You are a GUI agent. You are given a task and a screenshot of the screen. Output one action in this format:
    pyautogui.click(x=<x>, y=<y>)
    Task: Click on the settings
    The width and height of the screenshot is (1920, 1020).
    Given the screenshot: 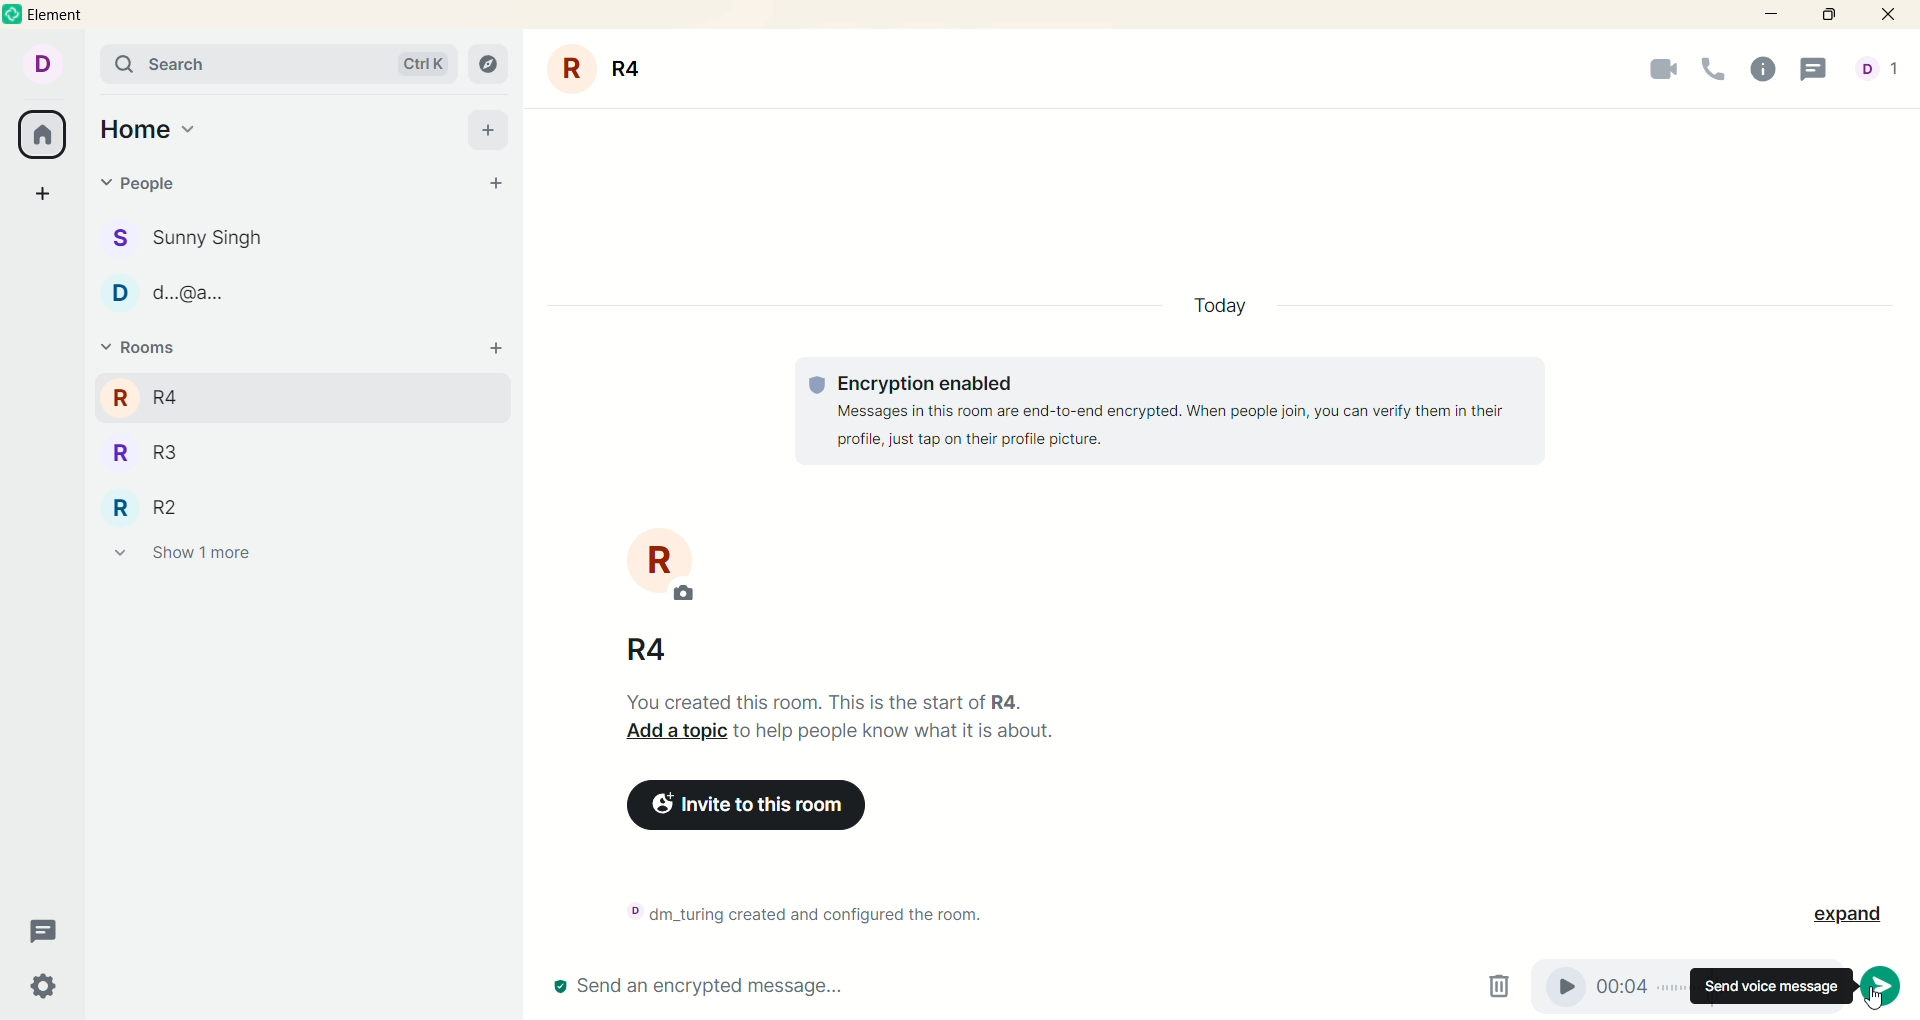 What is the action you would take?
    pyautogui.click(x=44, y=987)
    